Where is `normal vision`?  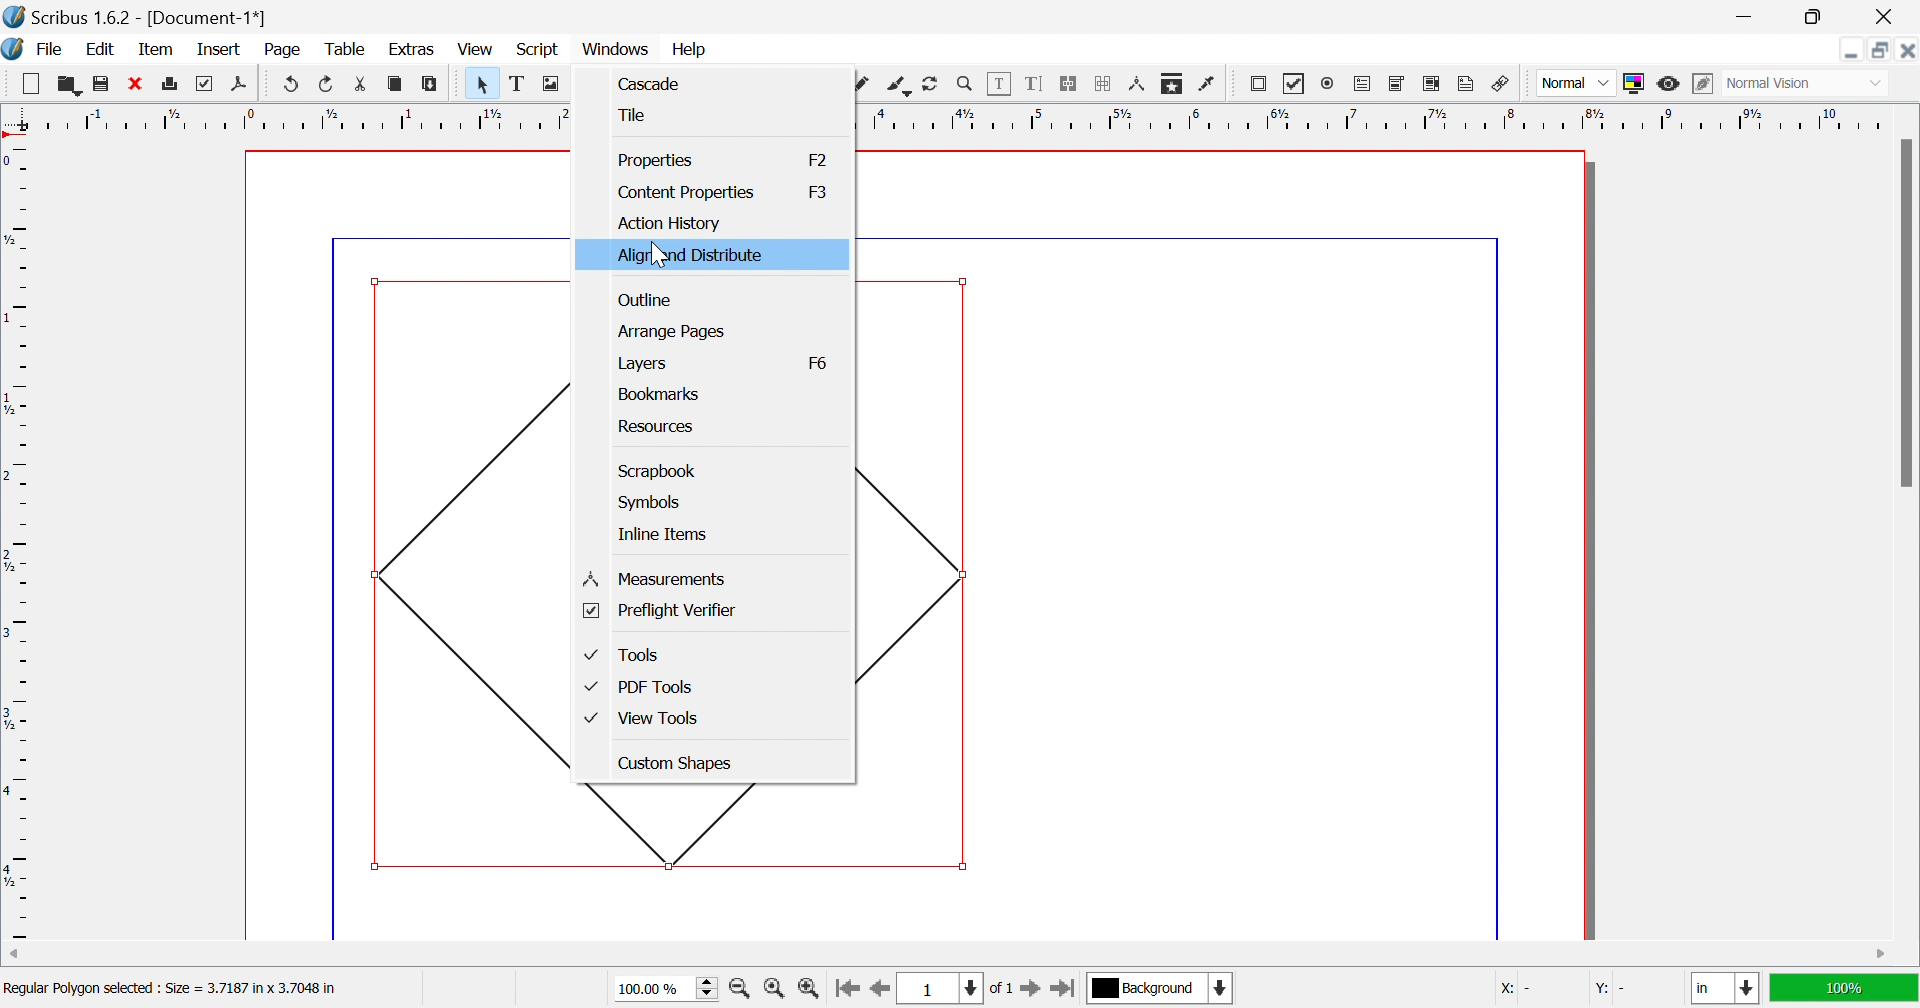 normal vision is located at coordinates (1791, 84).